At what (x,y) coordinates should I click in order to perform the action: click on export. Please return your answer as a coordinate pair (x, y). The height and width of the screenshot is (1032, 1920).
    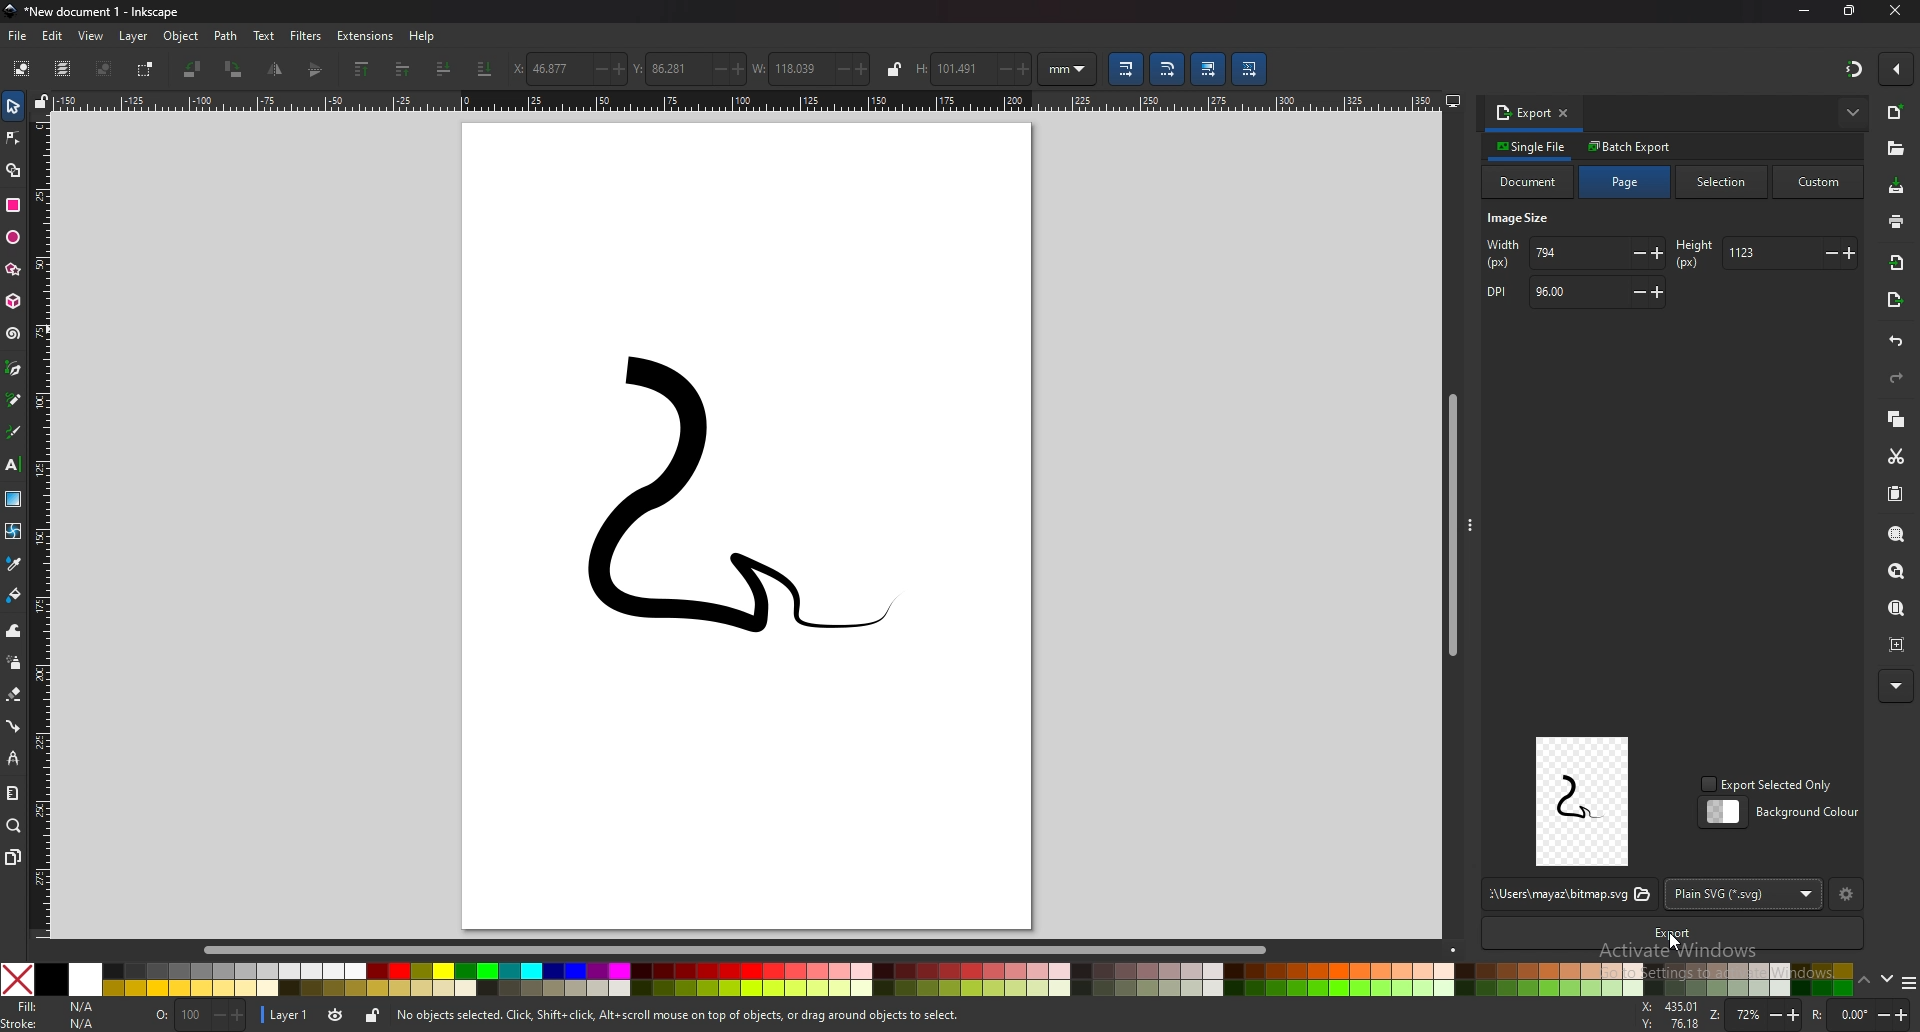
    Looking at the image, I should click on (1523, 112).